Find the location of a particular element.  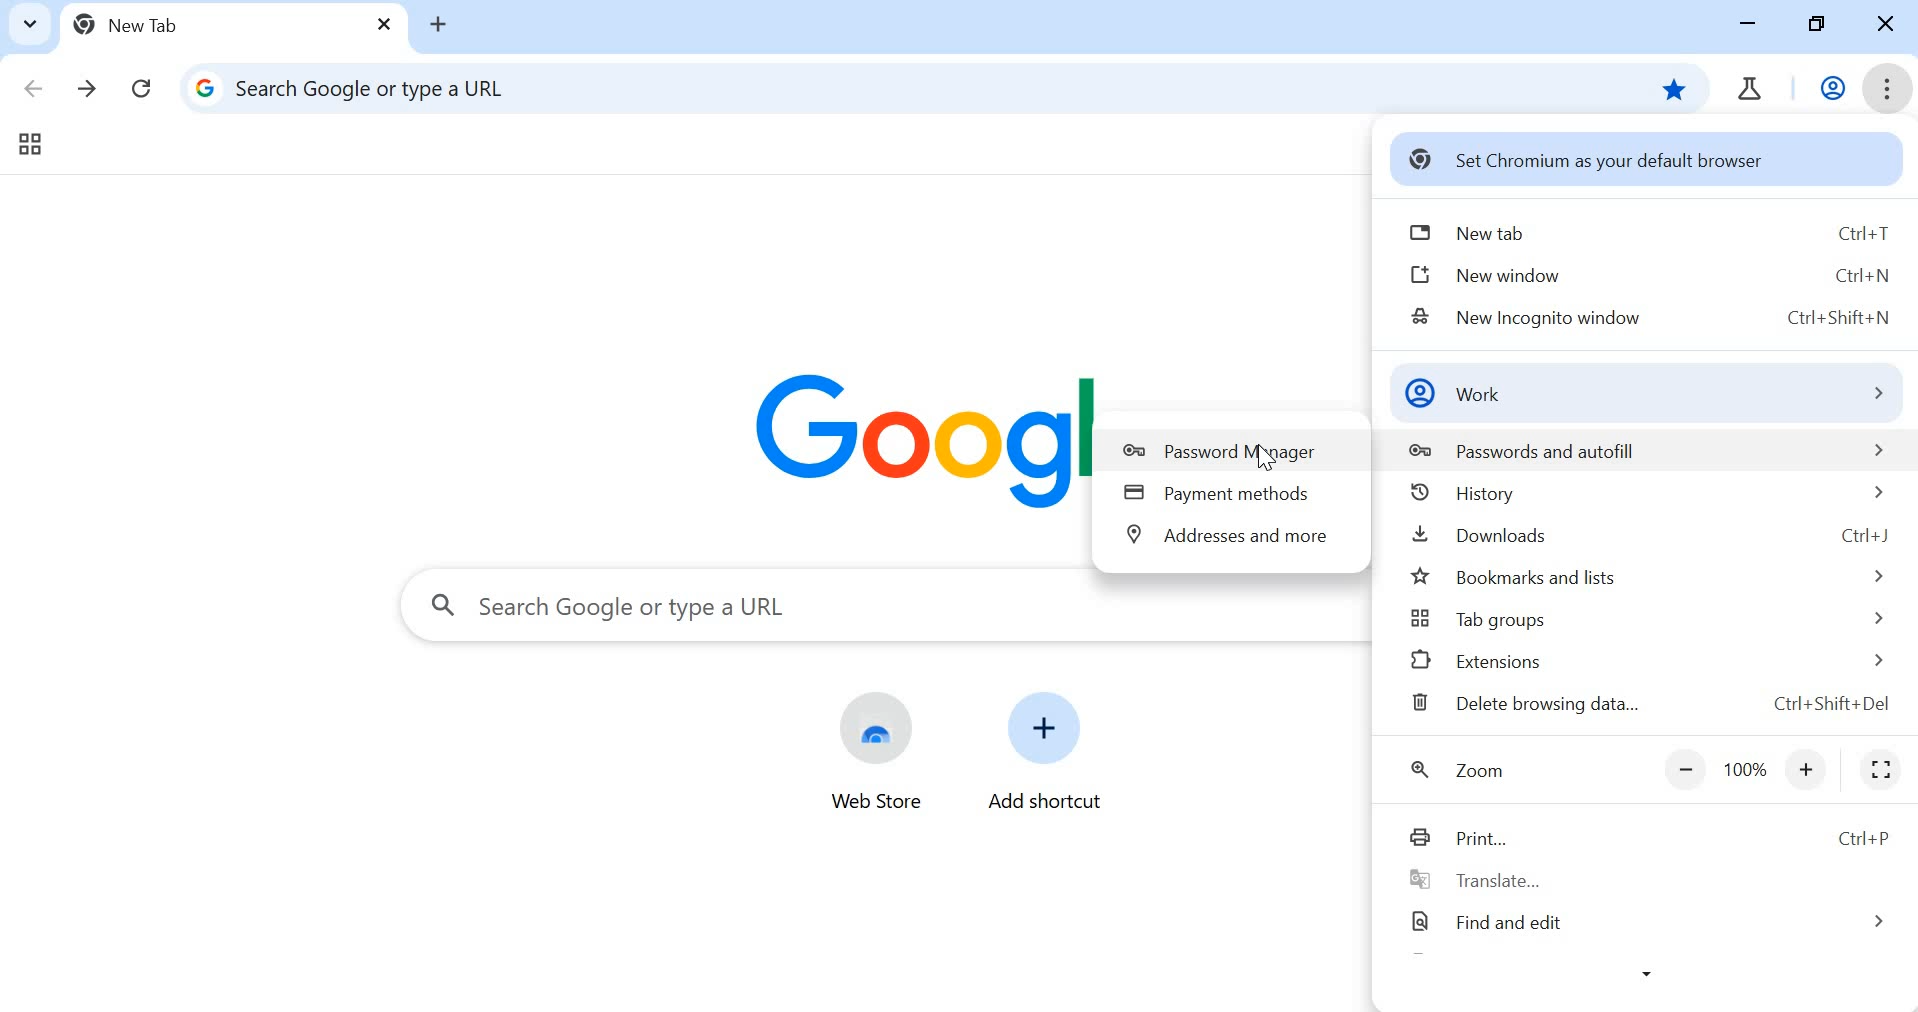

zoom out or zoom in is located at coordinates (1747, 769).